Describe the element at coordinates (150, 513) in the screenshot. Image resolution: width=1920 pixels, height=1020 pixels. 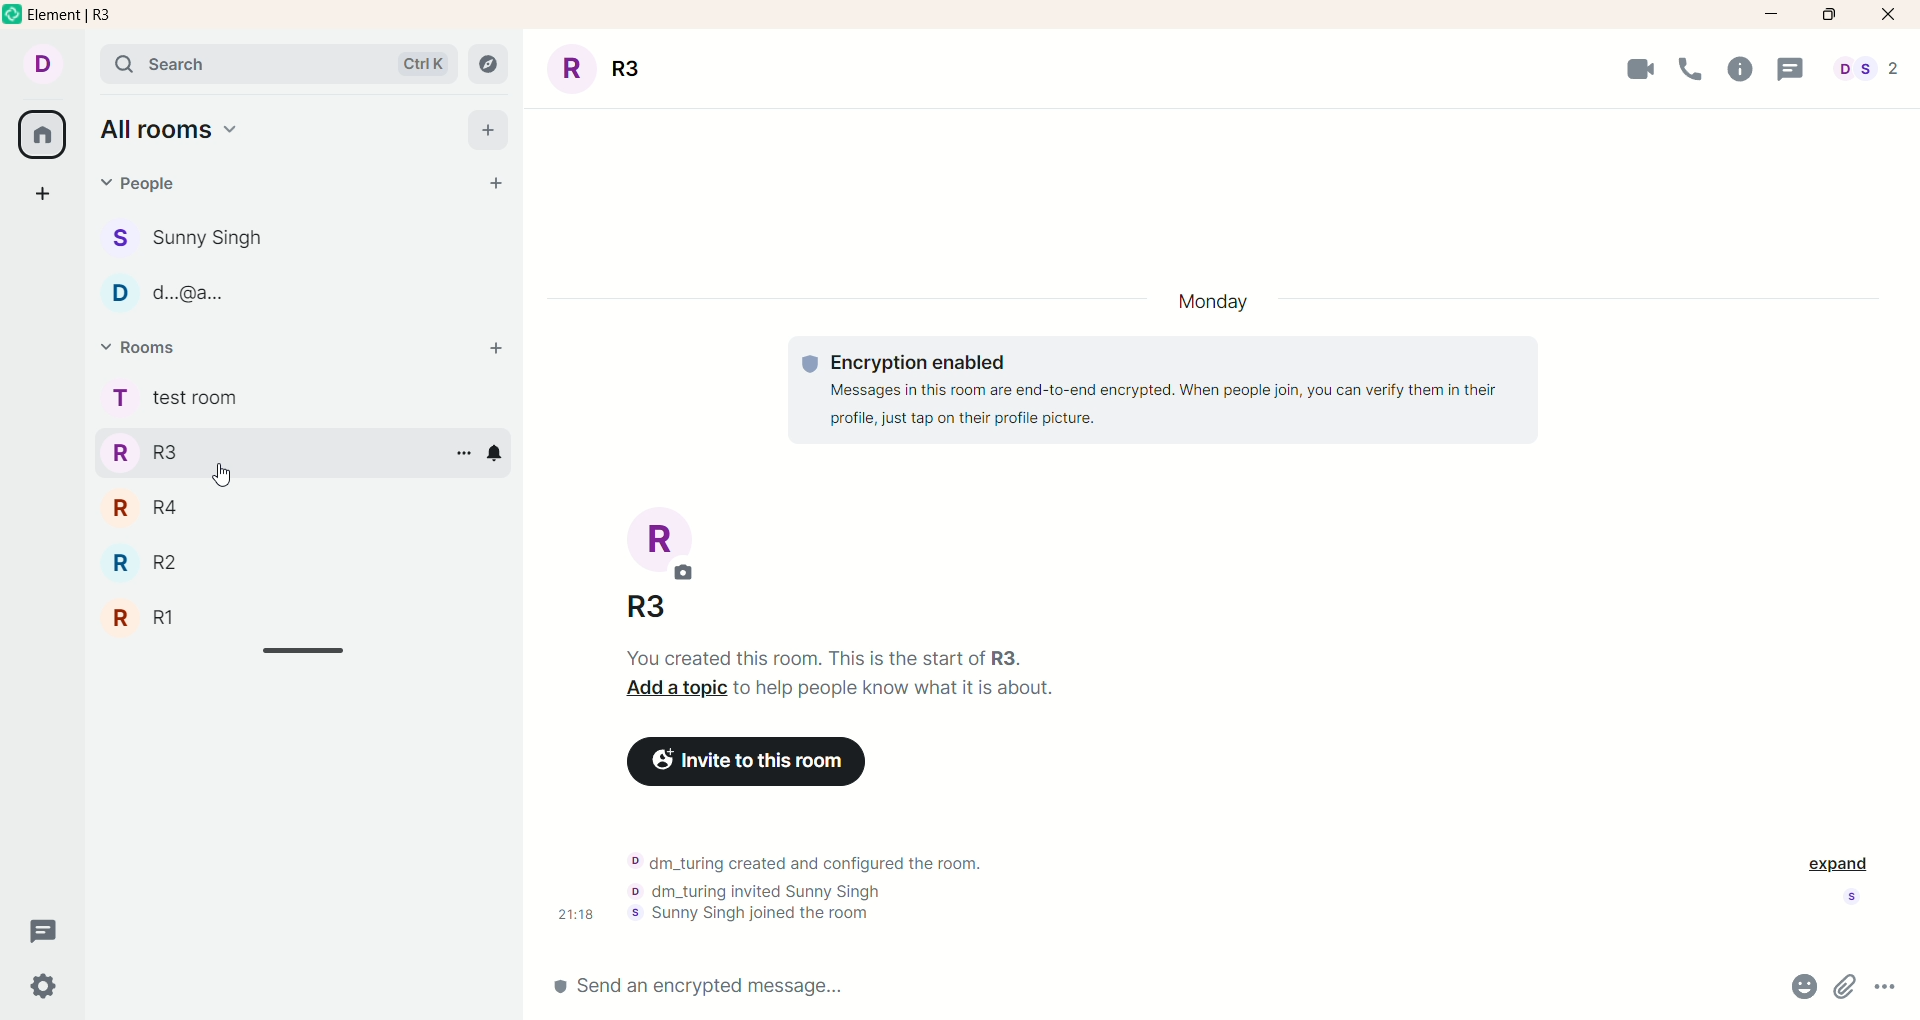
I see `R4` at that location.